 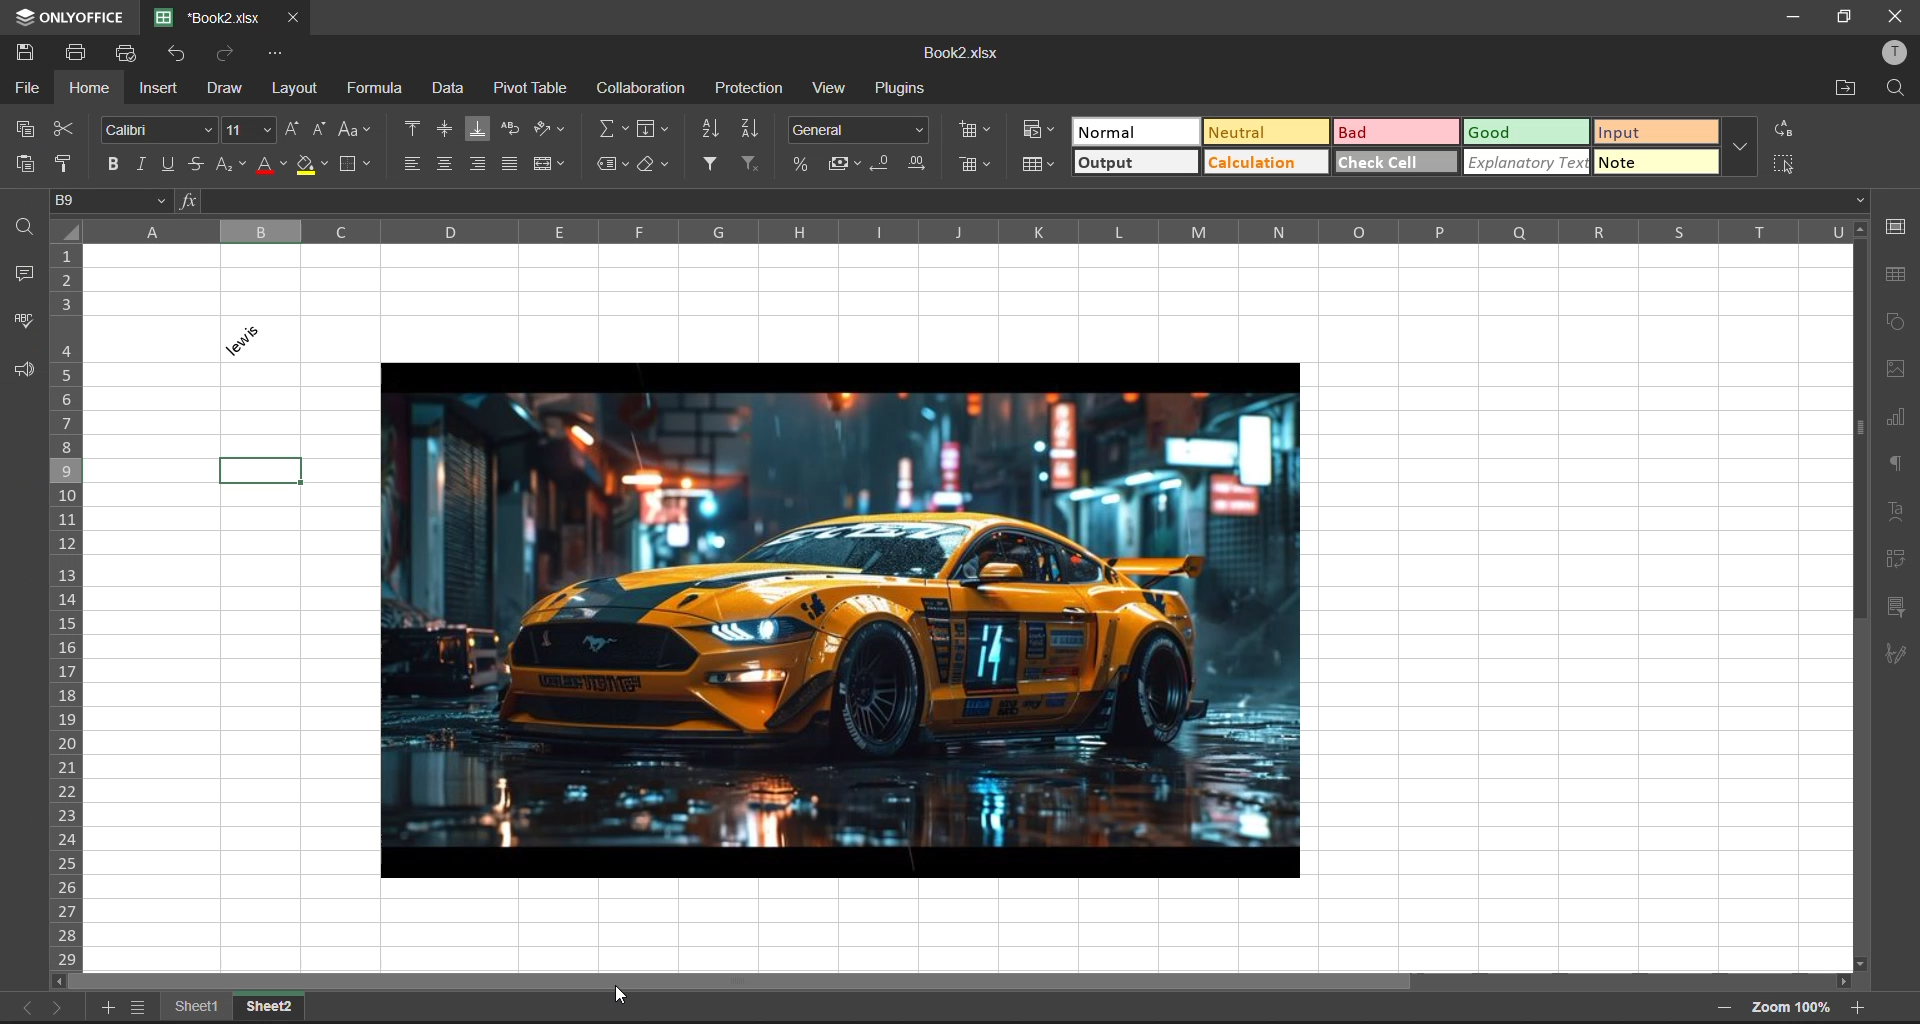 What do you see at coordinates (1728, 1006) in the screenshot?
I see `zoom out` at bounding box center [1728, 1006].